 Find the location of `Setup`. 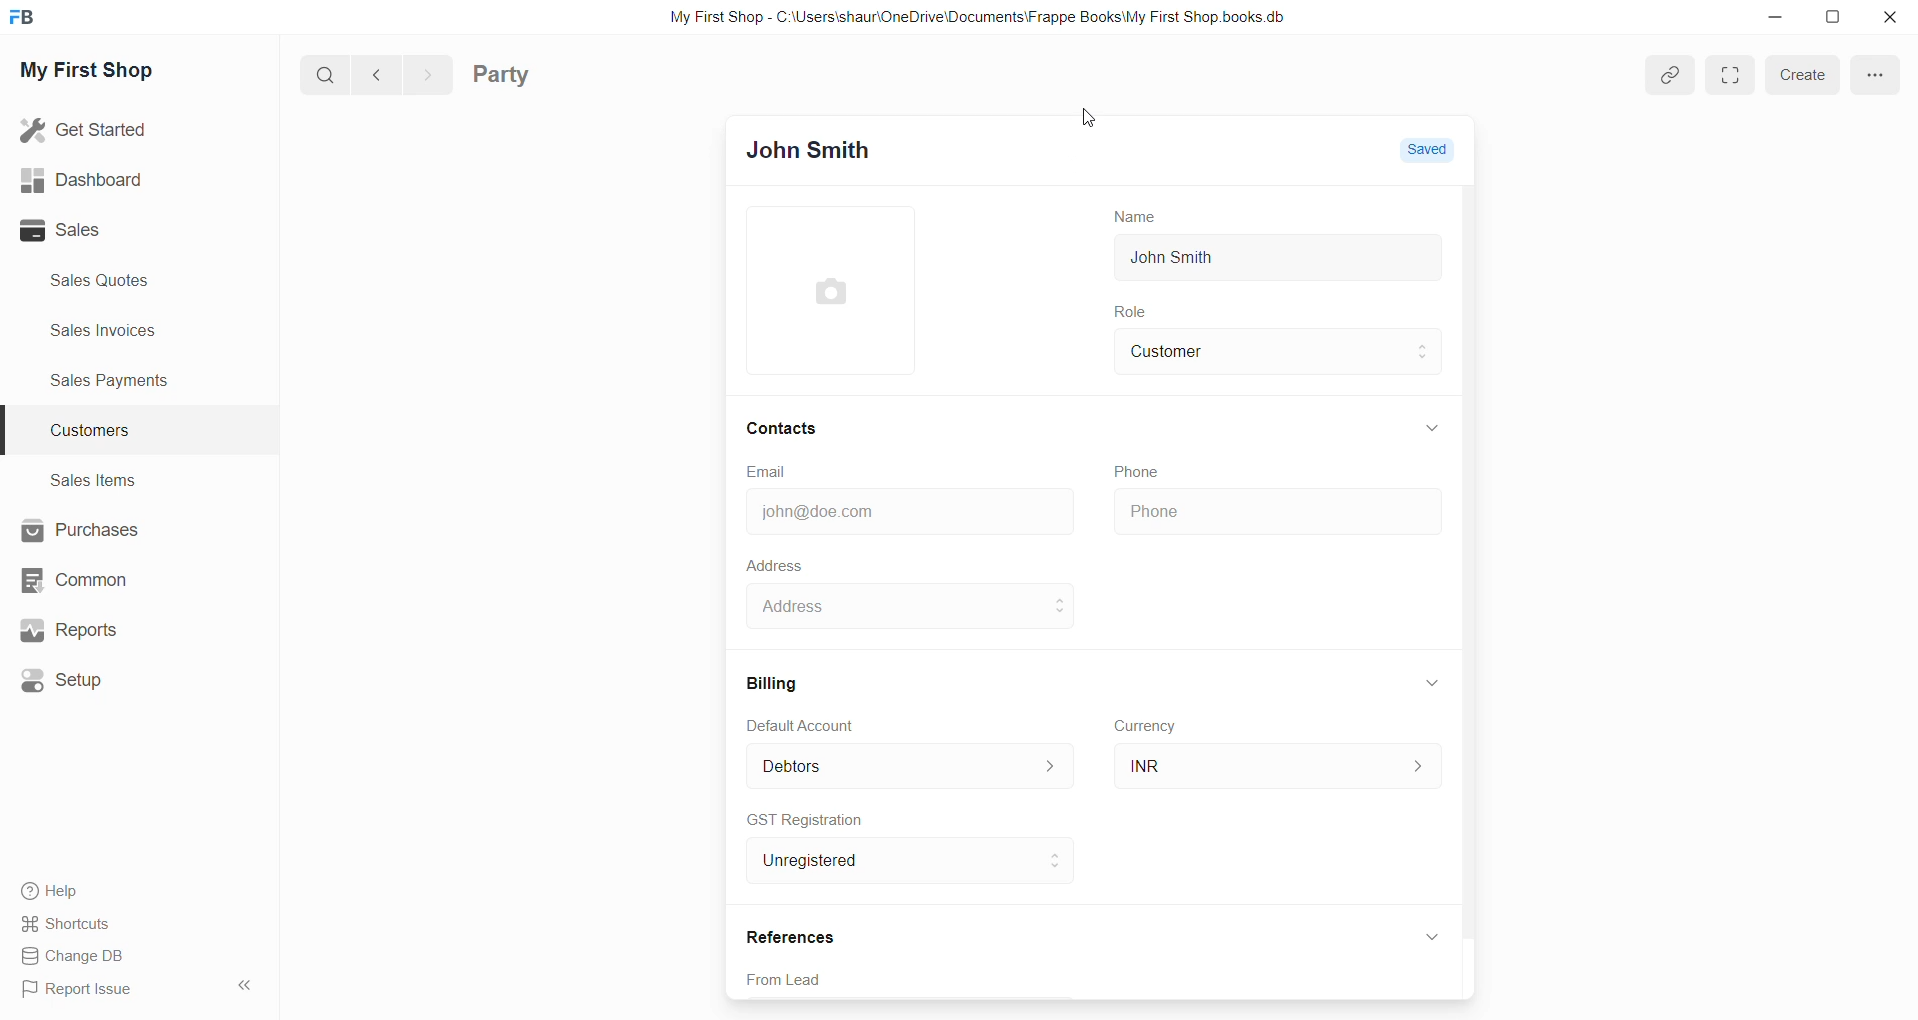

Setup is located at coordinates (67, 678).